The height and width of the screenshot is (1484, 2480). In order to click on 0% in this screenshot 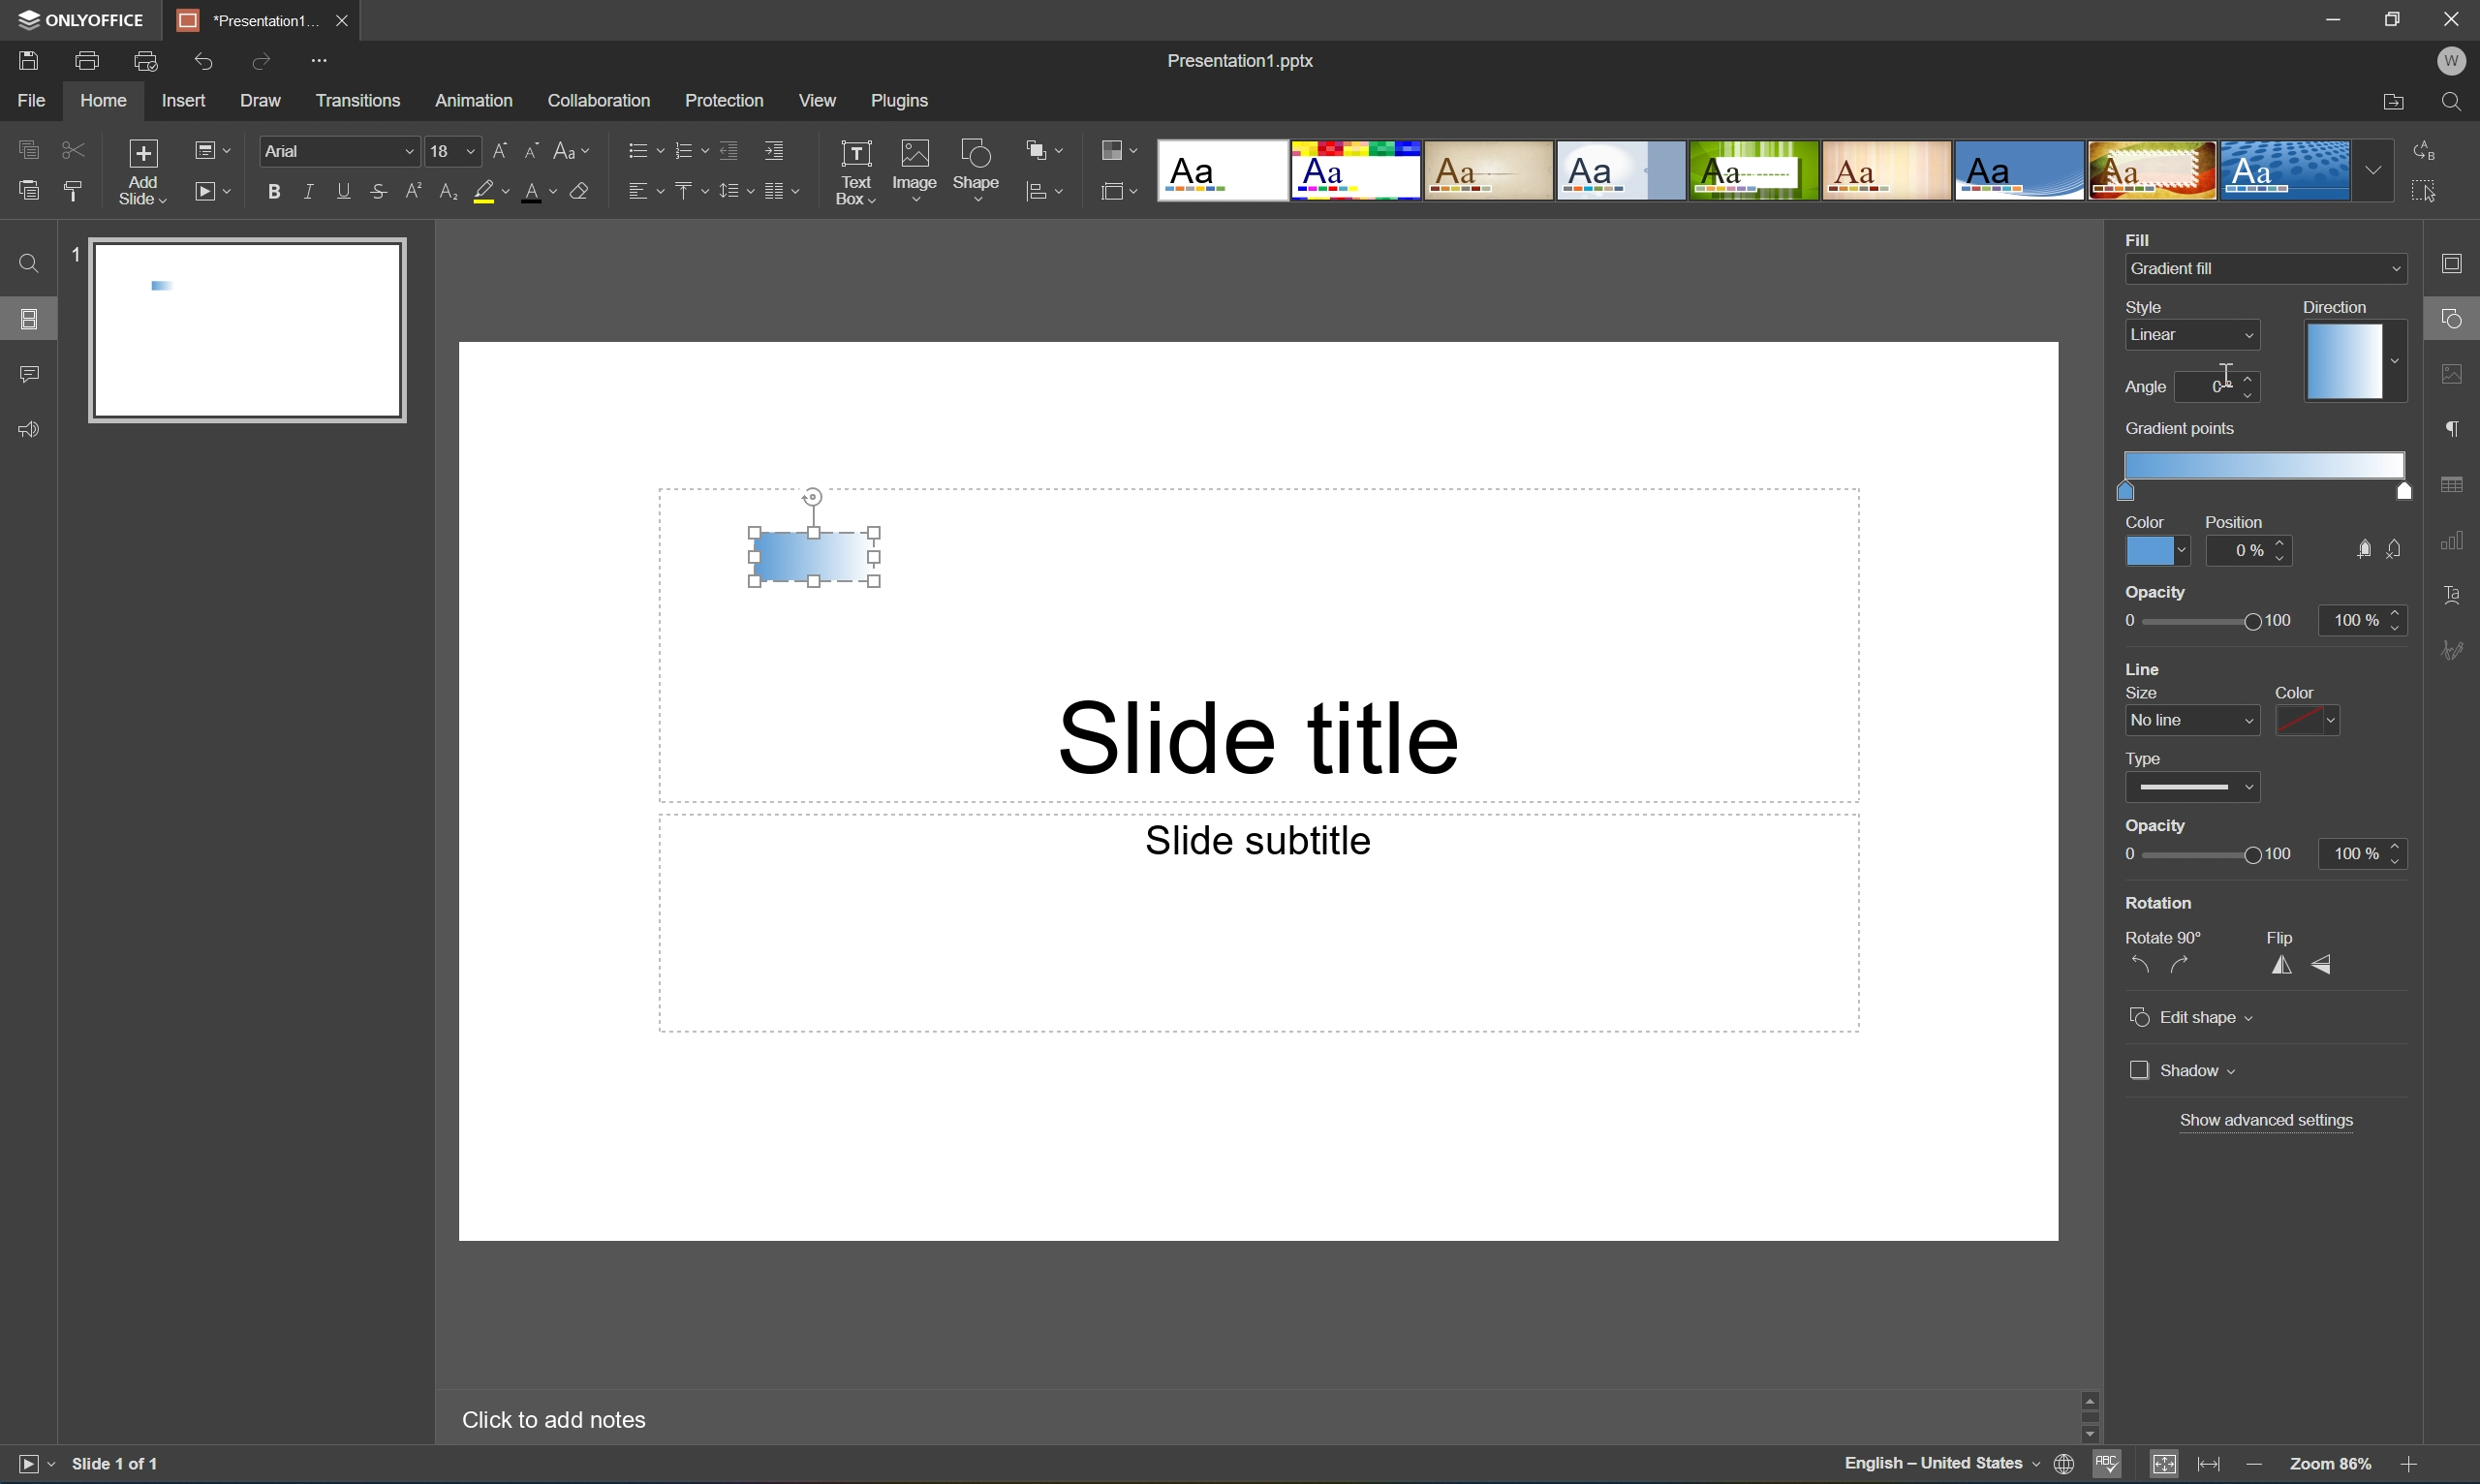, I will do `click(2252, 550)`.